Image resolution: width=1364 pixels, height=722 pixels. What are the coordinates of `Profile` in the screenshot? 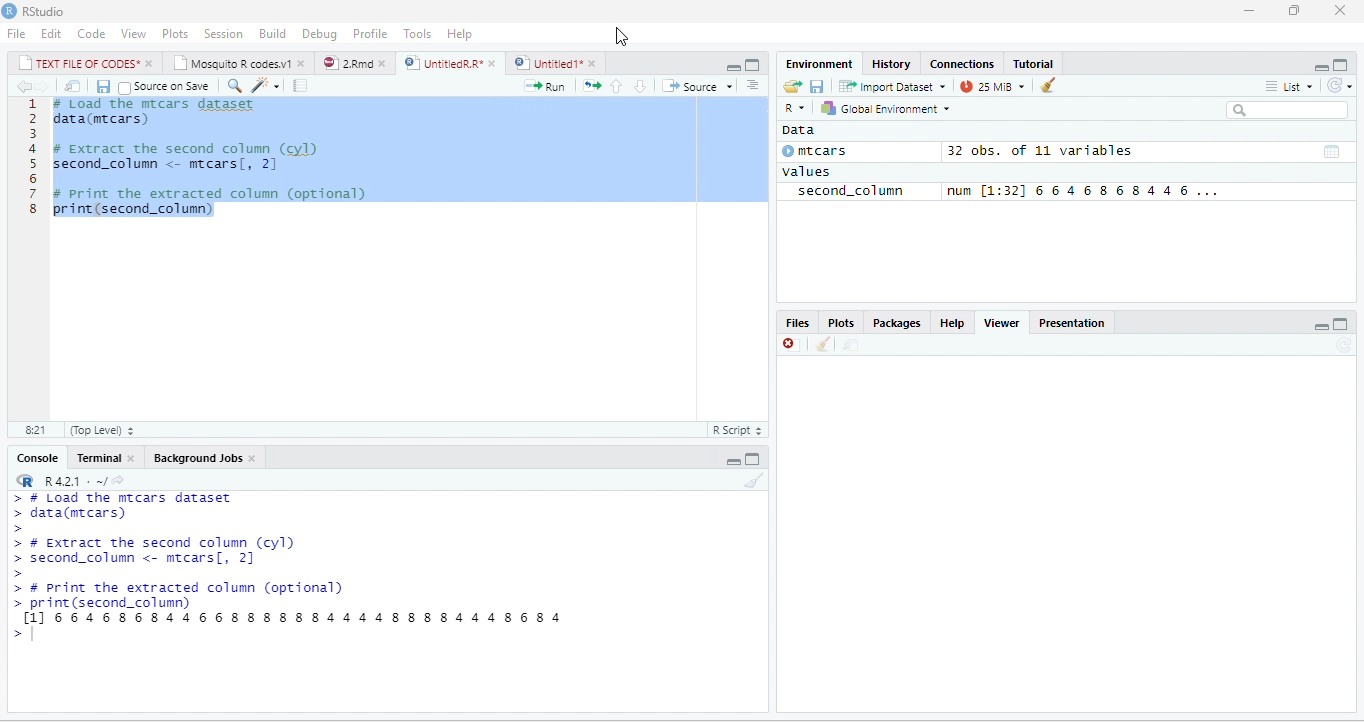 It's located at (371, 32).